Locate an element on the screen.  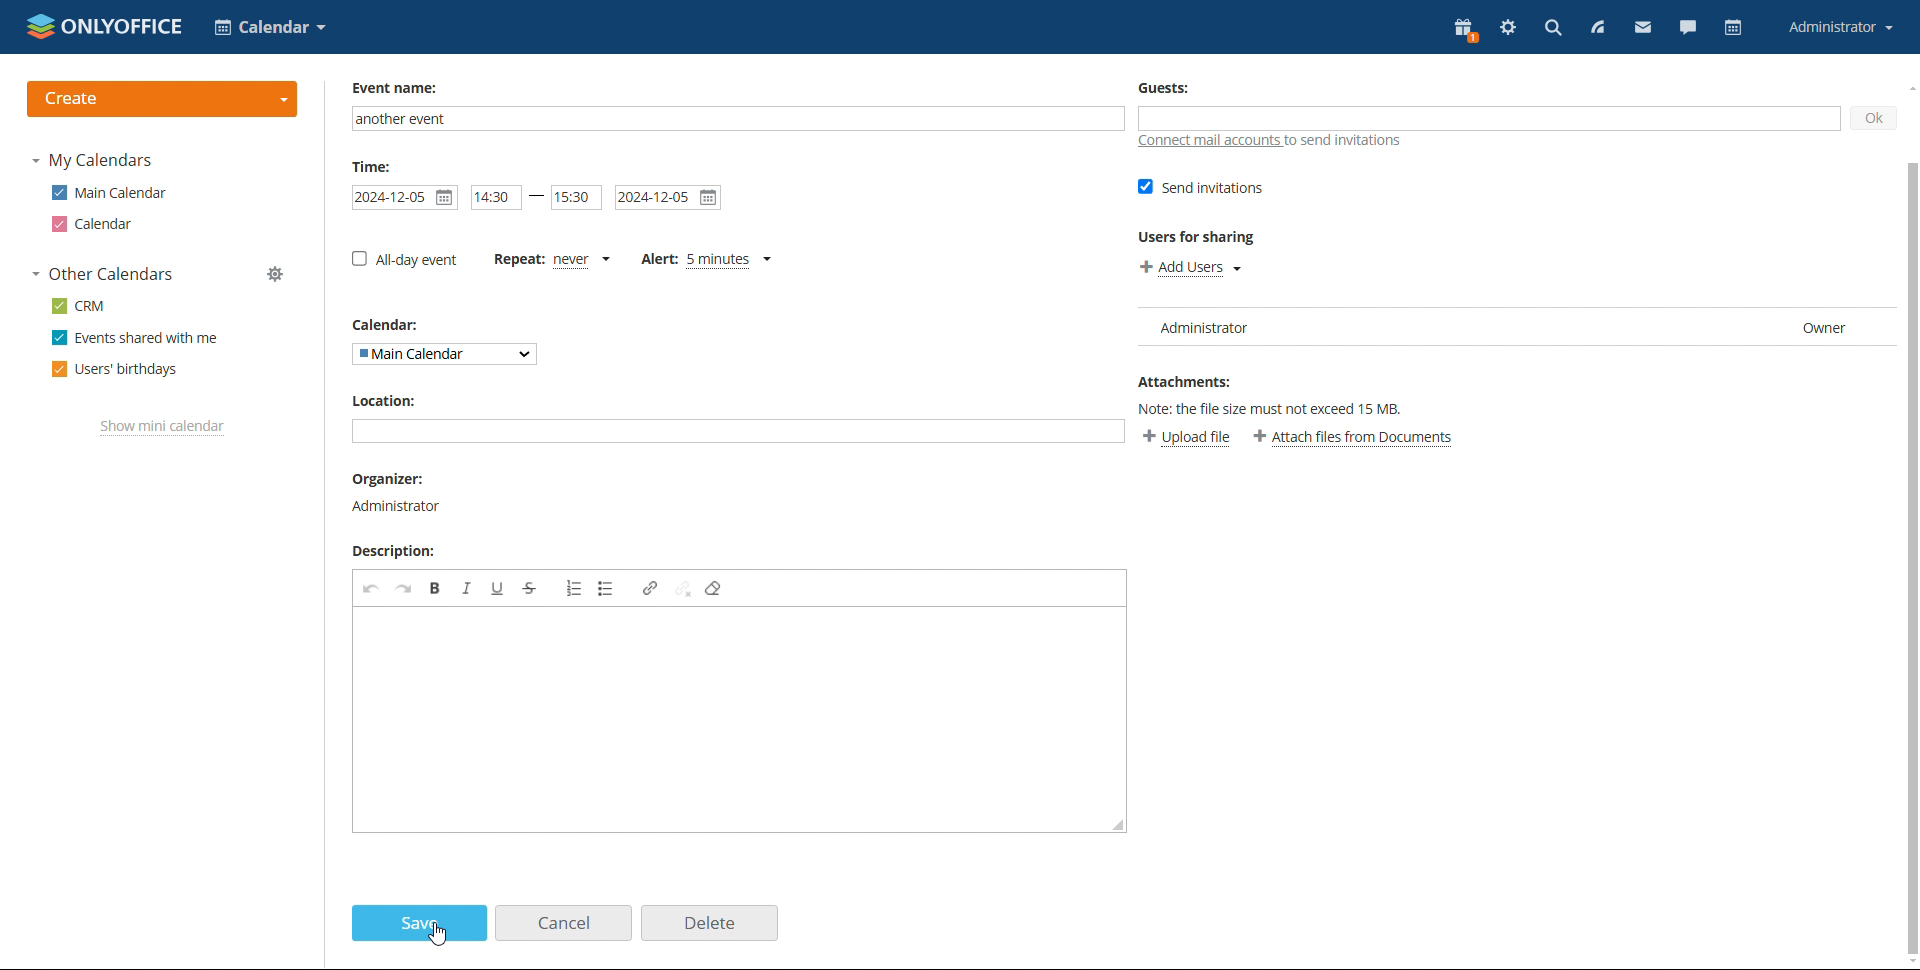
redo is located at coordinates (405, 589).